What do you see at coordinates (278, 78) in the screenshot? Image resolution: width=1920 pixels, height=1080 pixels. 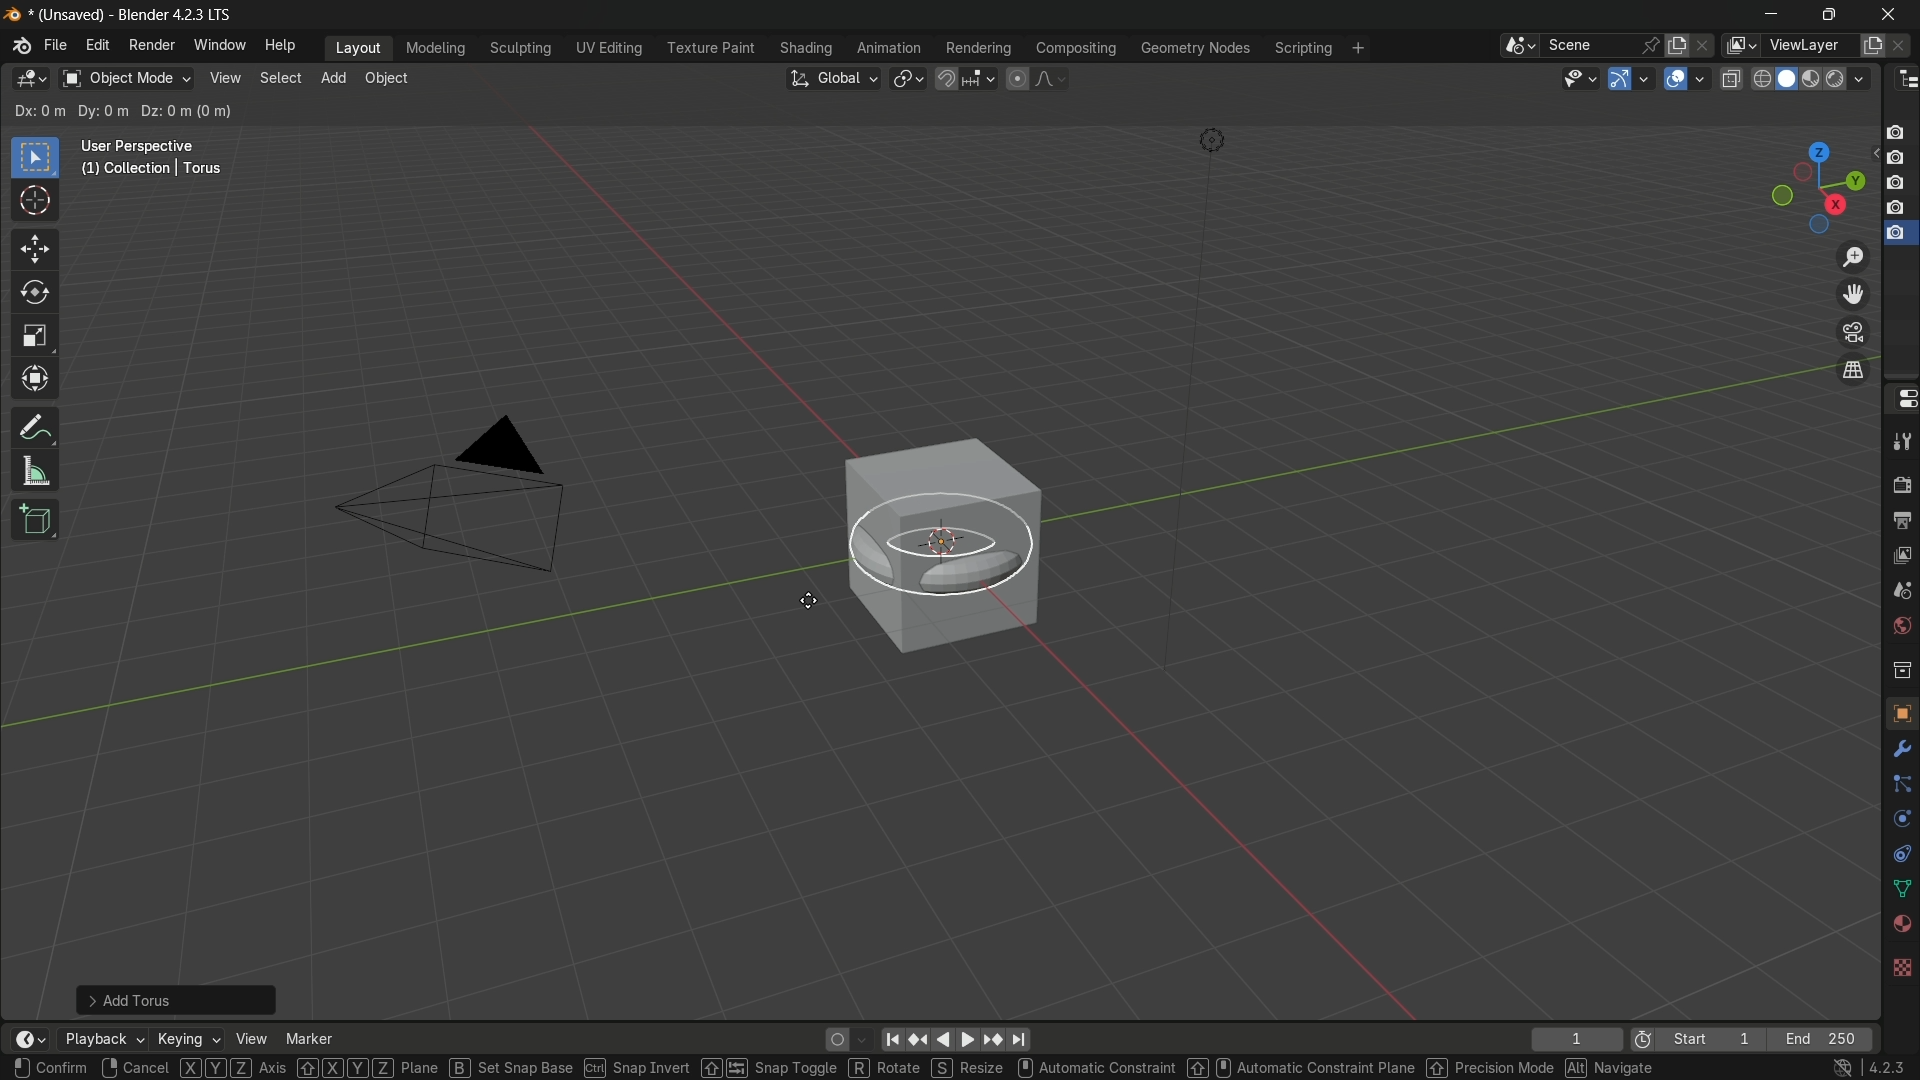 I see `select` at bounding box center [278, 78].